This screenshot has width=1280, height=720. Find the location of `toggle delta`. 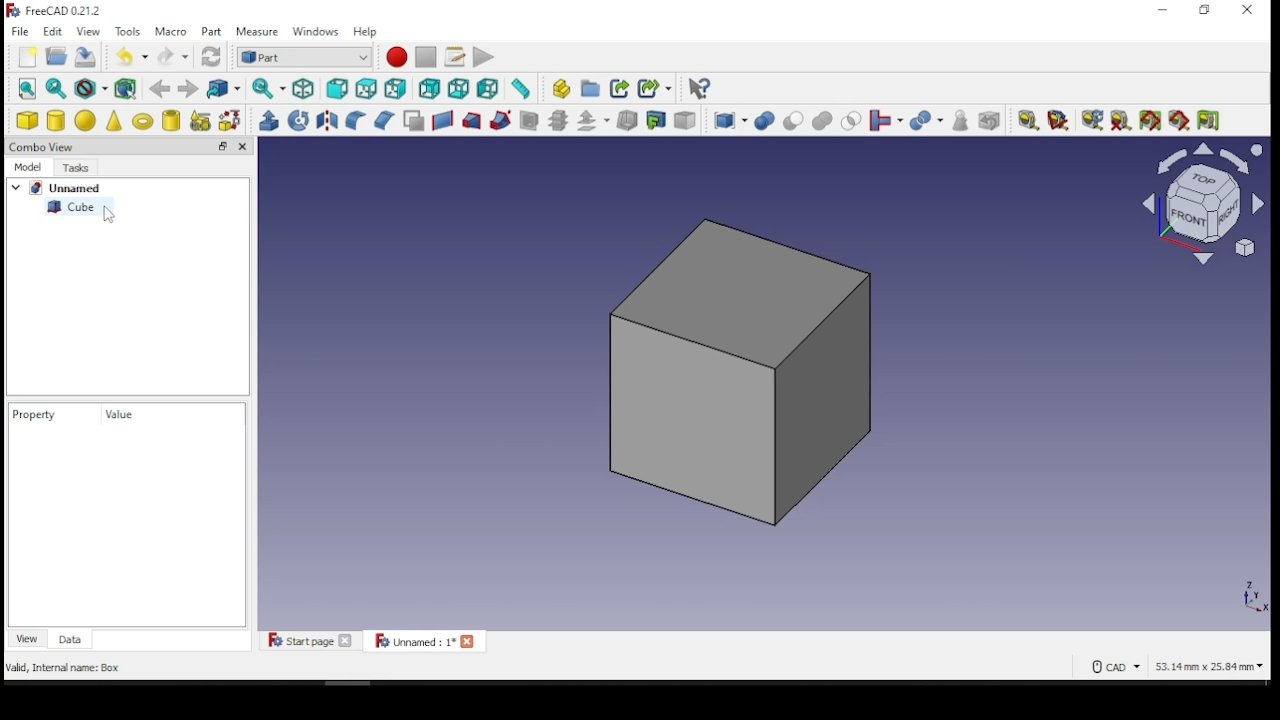

toggle delta is located at coordinates (1210, 120).